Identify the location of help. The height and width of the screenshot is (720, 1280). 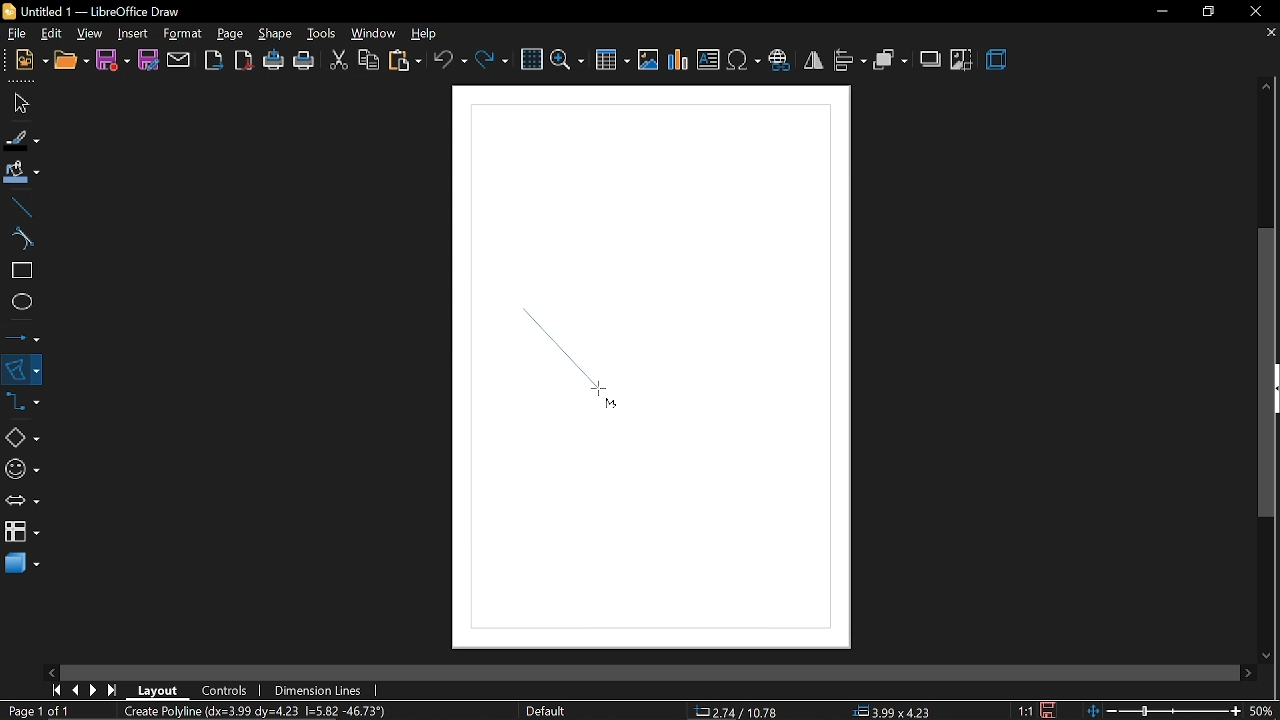
(427, 34).